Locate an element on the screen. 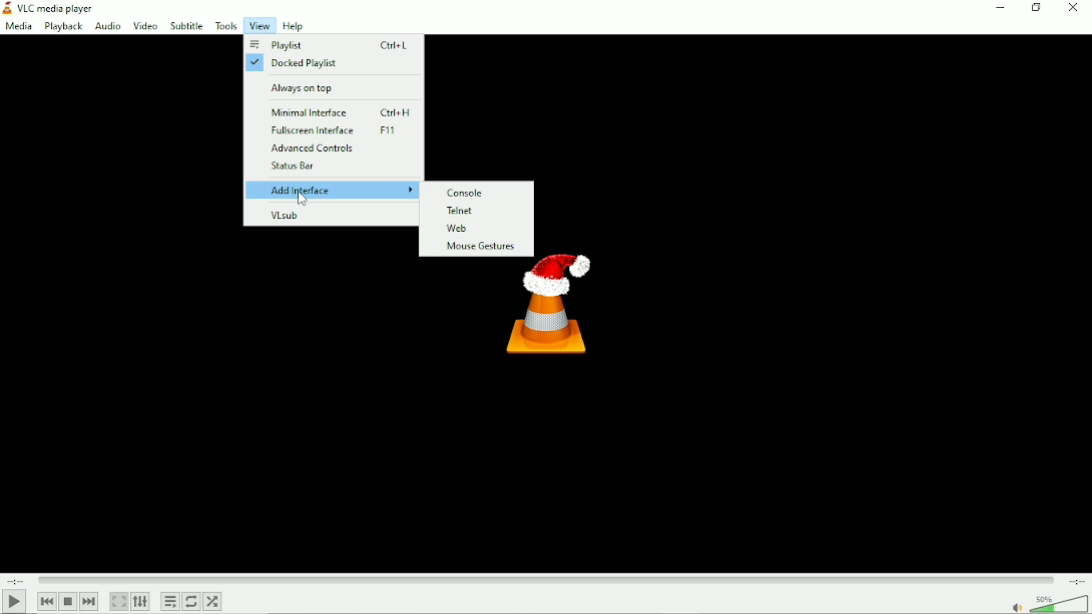  Cursor is located at coordinates (303, 200).